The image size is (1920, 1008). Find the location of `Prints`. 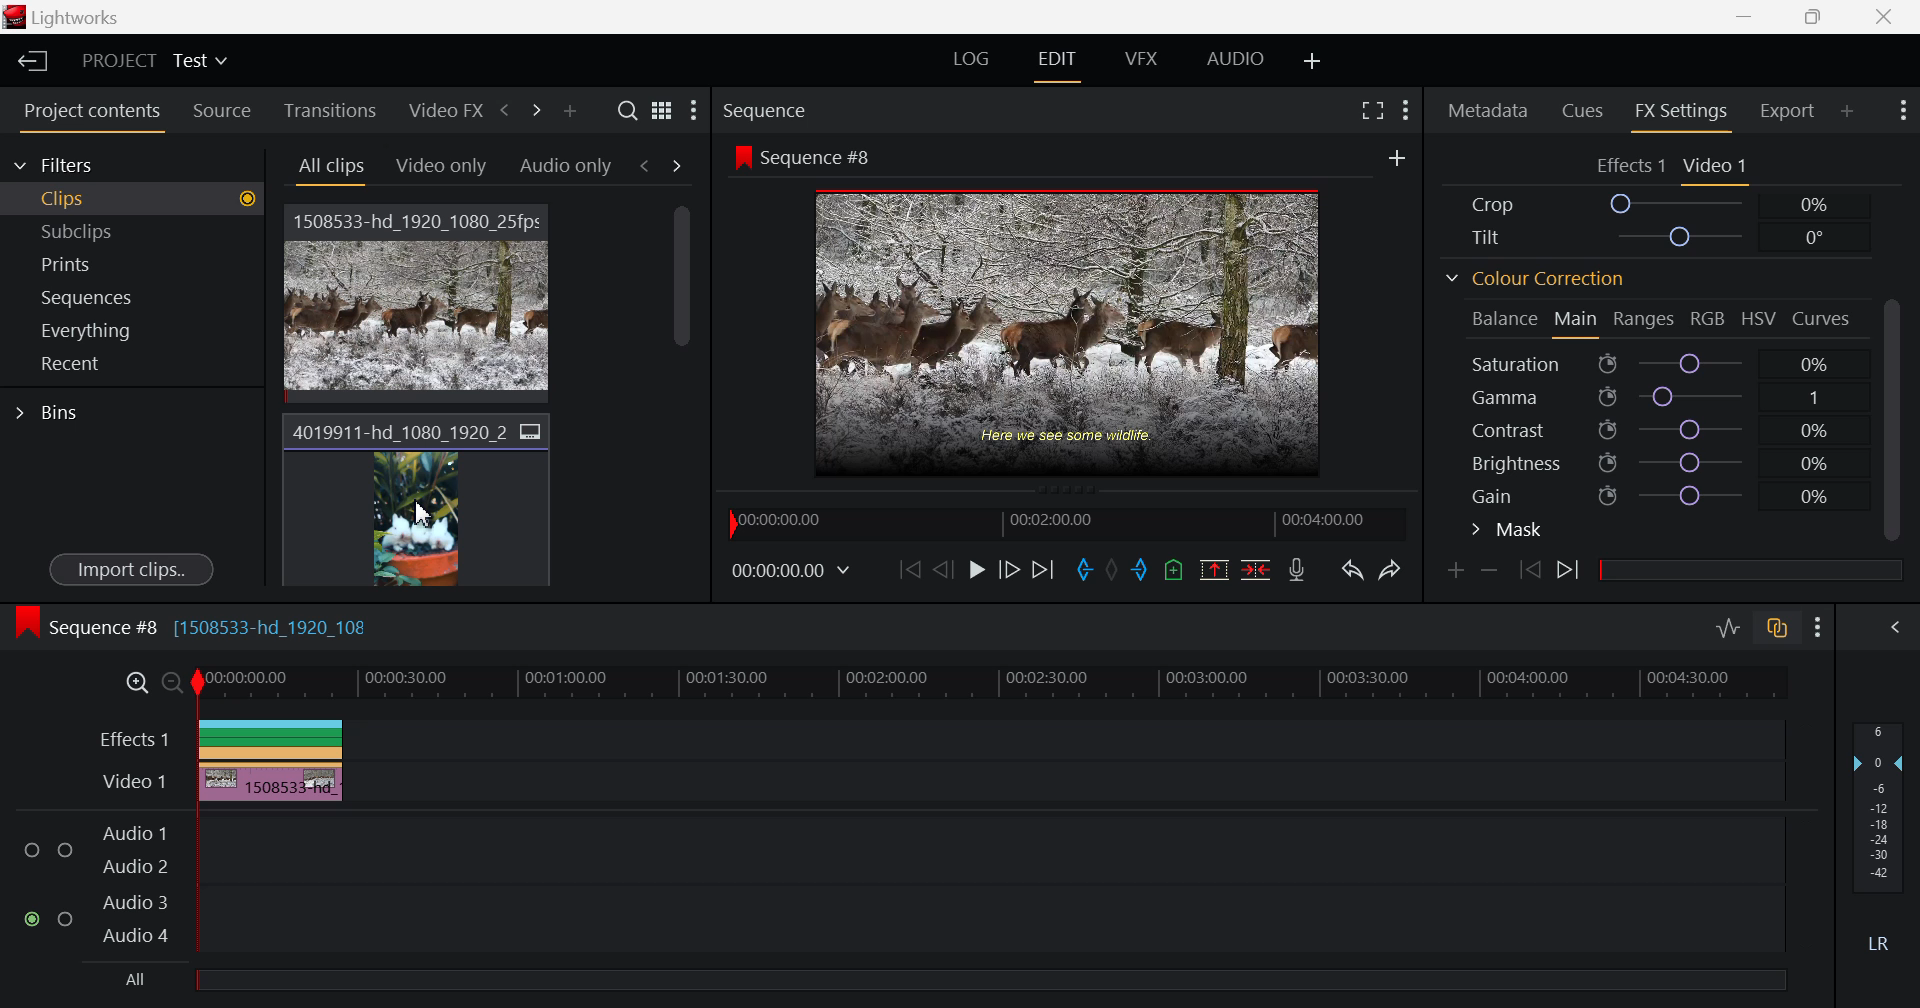

Prints is located at coordinates (131, 263).